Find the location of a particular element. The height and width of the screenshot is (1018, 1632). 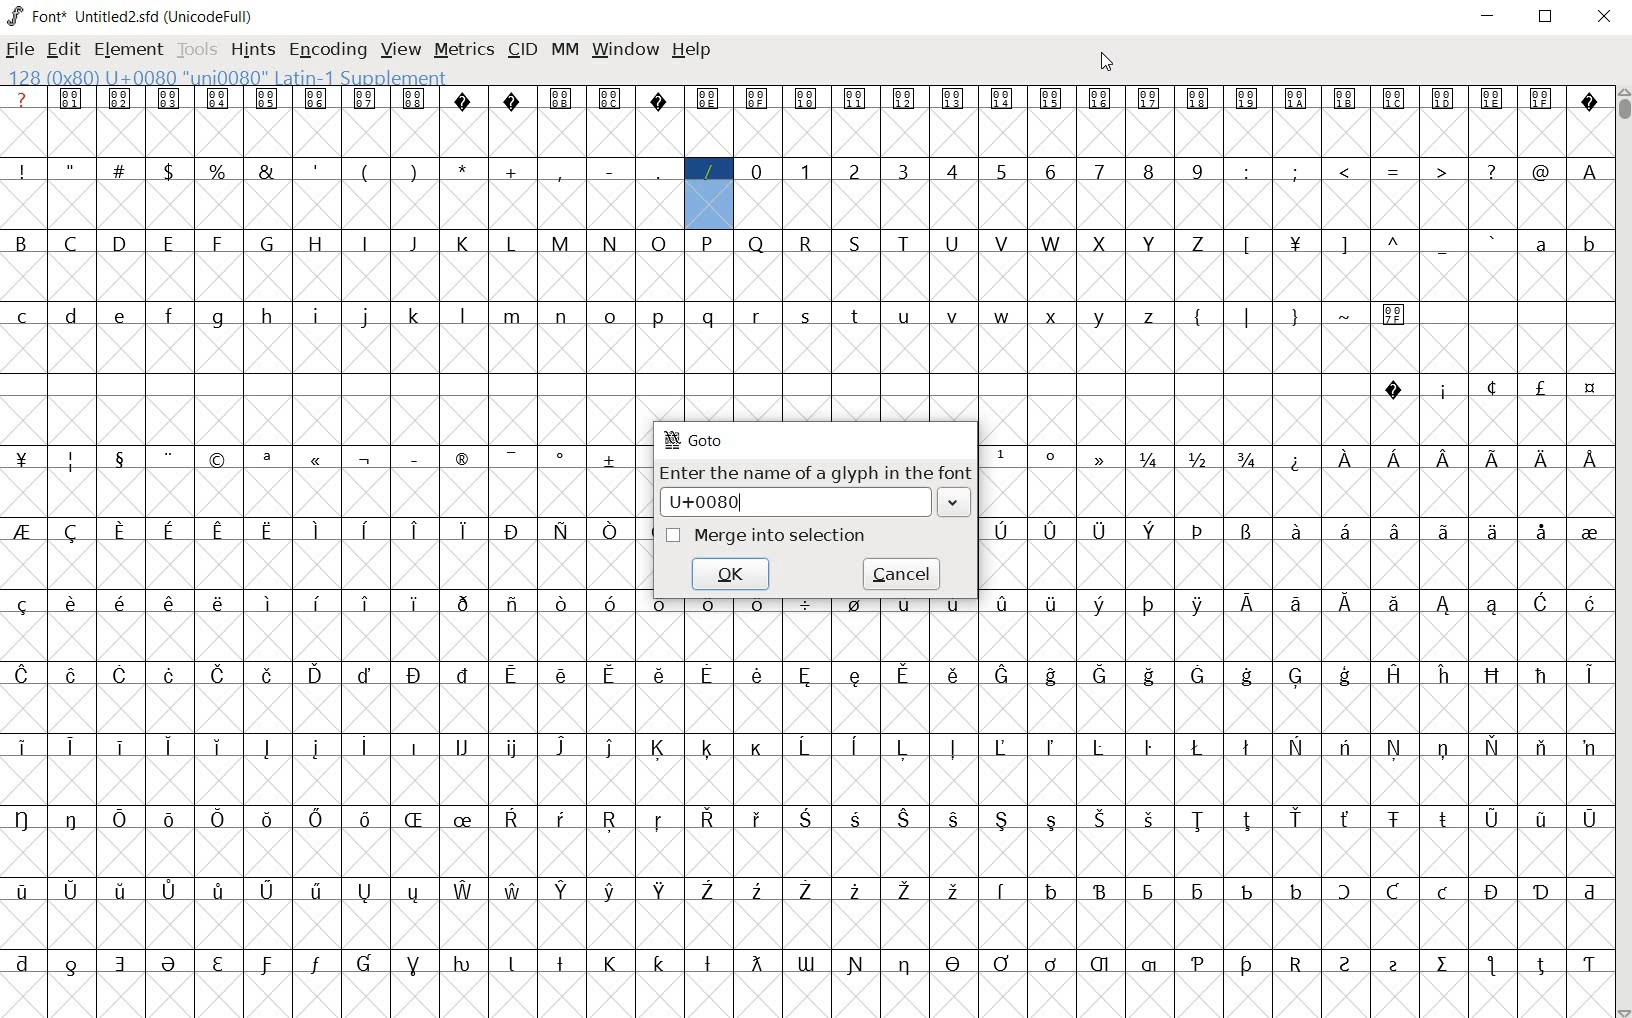

FONT is located at coordinates (36, 15).